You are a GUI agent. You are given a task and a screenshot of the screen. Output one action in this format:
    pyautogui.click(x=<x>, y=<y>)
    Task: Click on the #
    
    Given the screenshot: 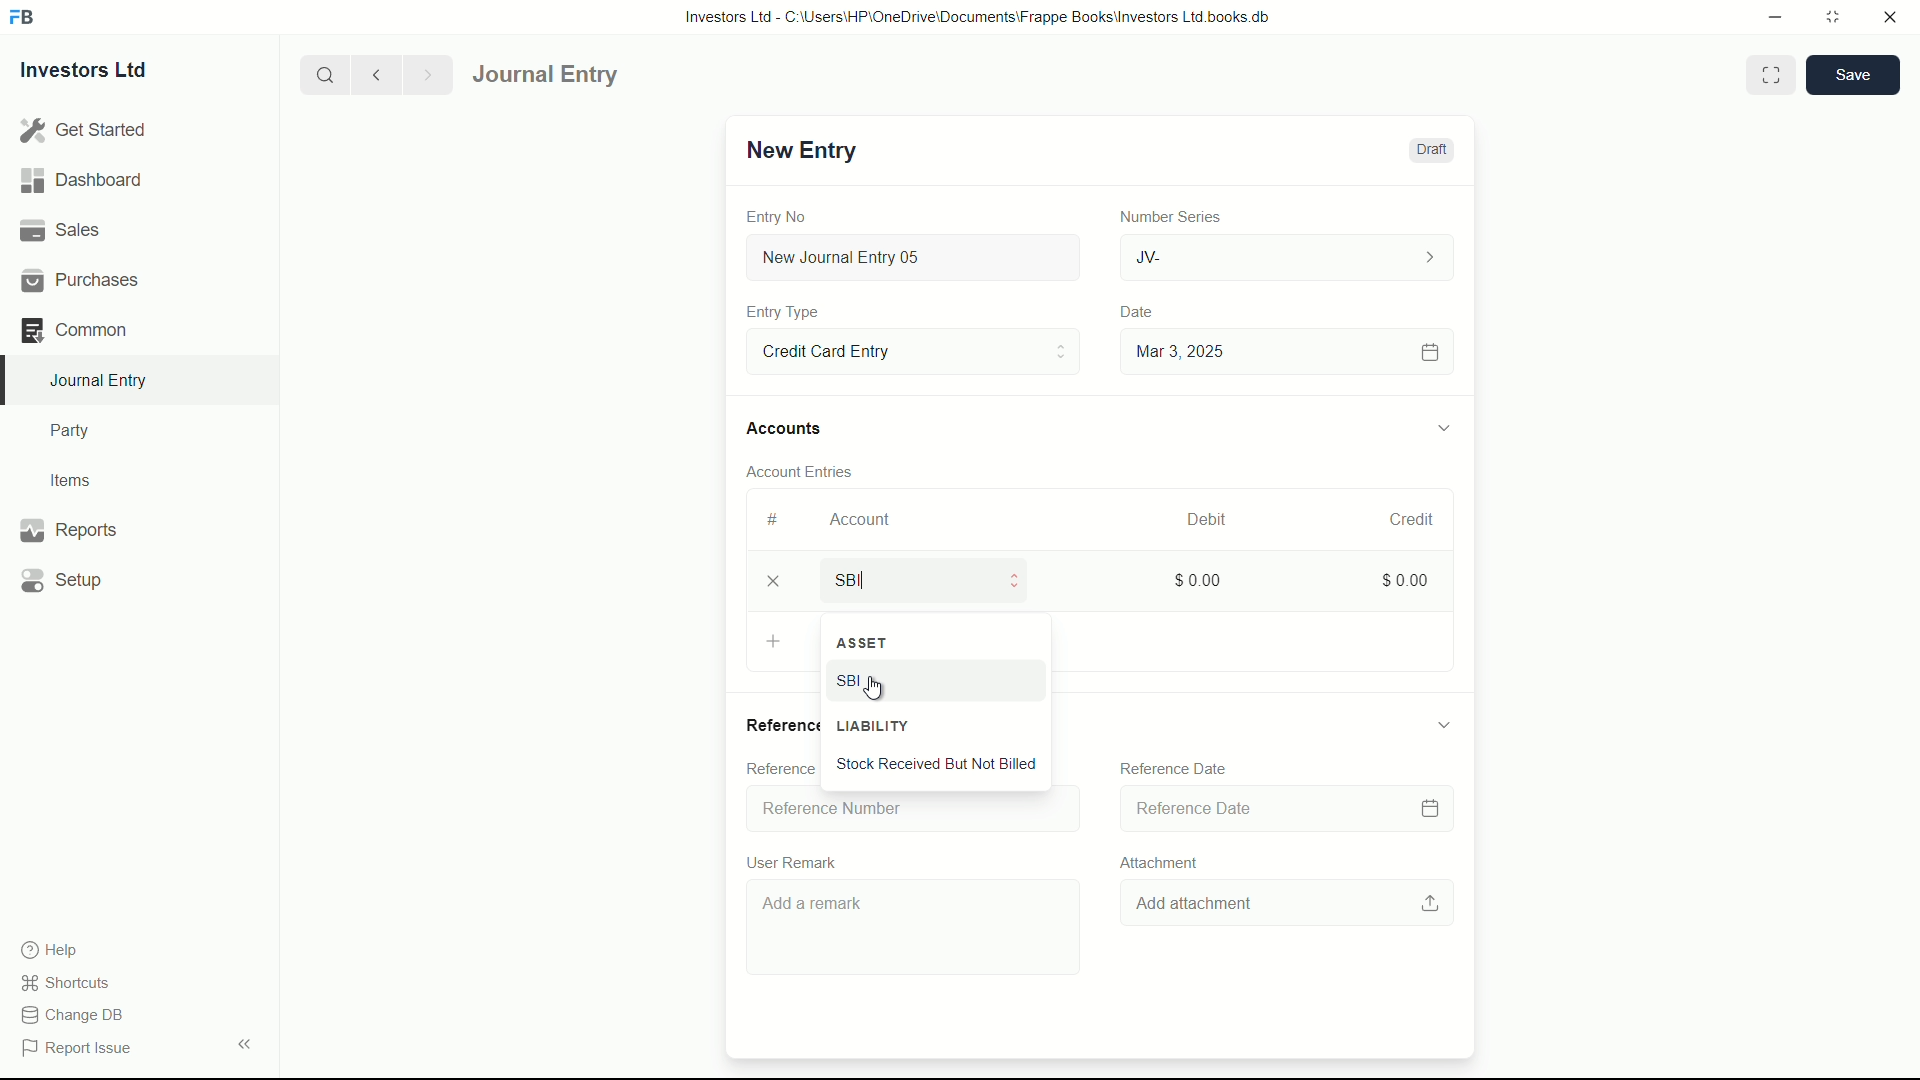 What is the action you would take?
    pyautogui.click(x=774, y=519)
    